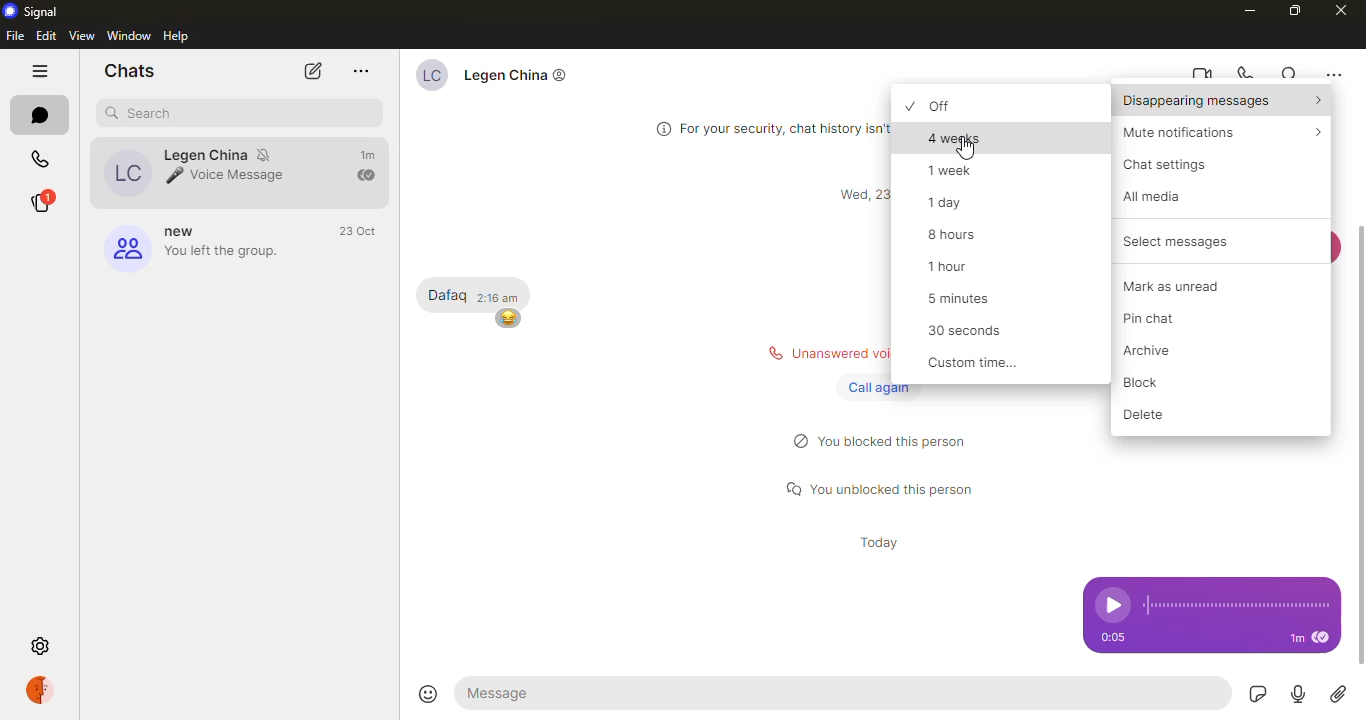  What do you see at coordinates (974, 364) in the screenshot?
I see `custom time` at bounding box center [974, 364].